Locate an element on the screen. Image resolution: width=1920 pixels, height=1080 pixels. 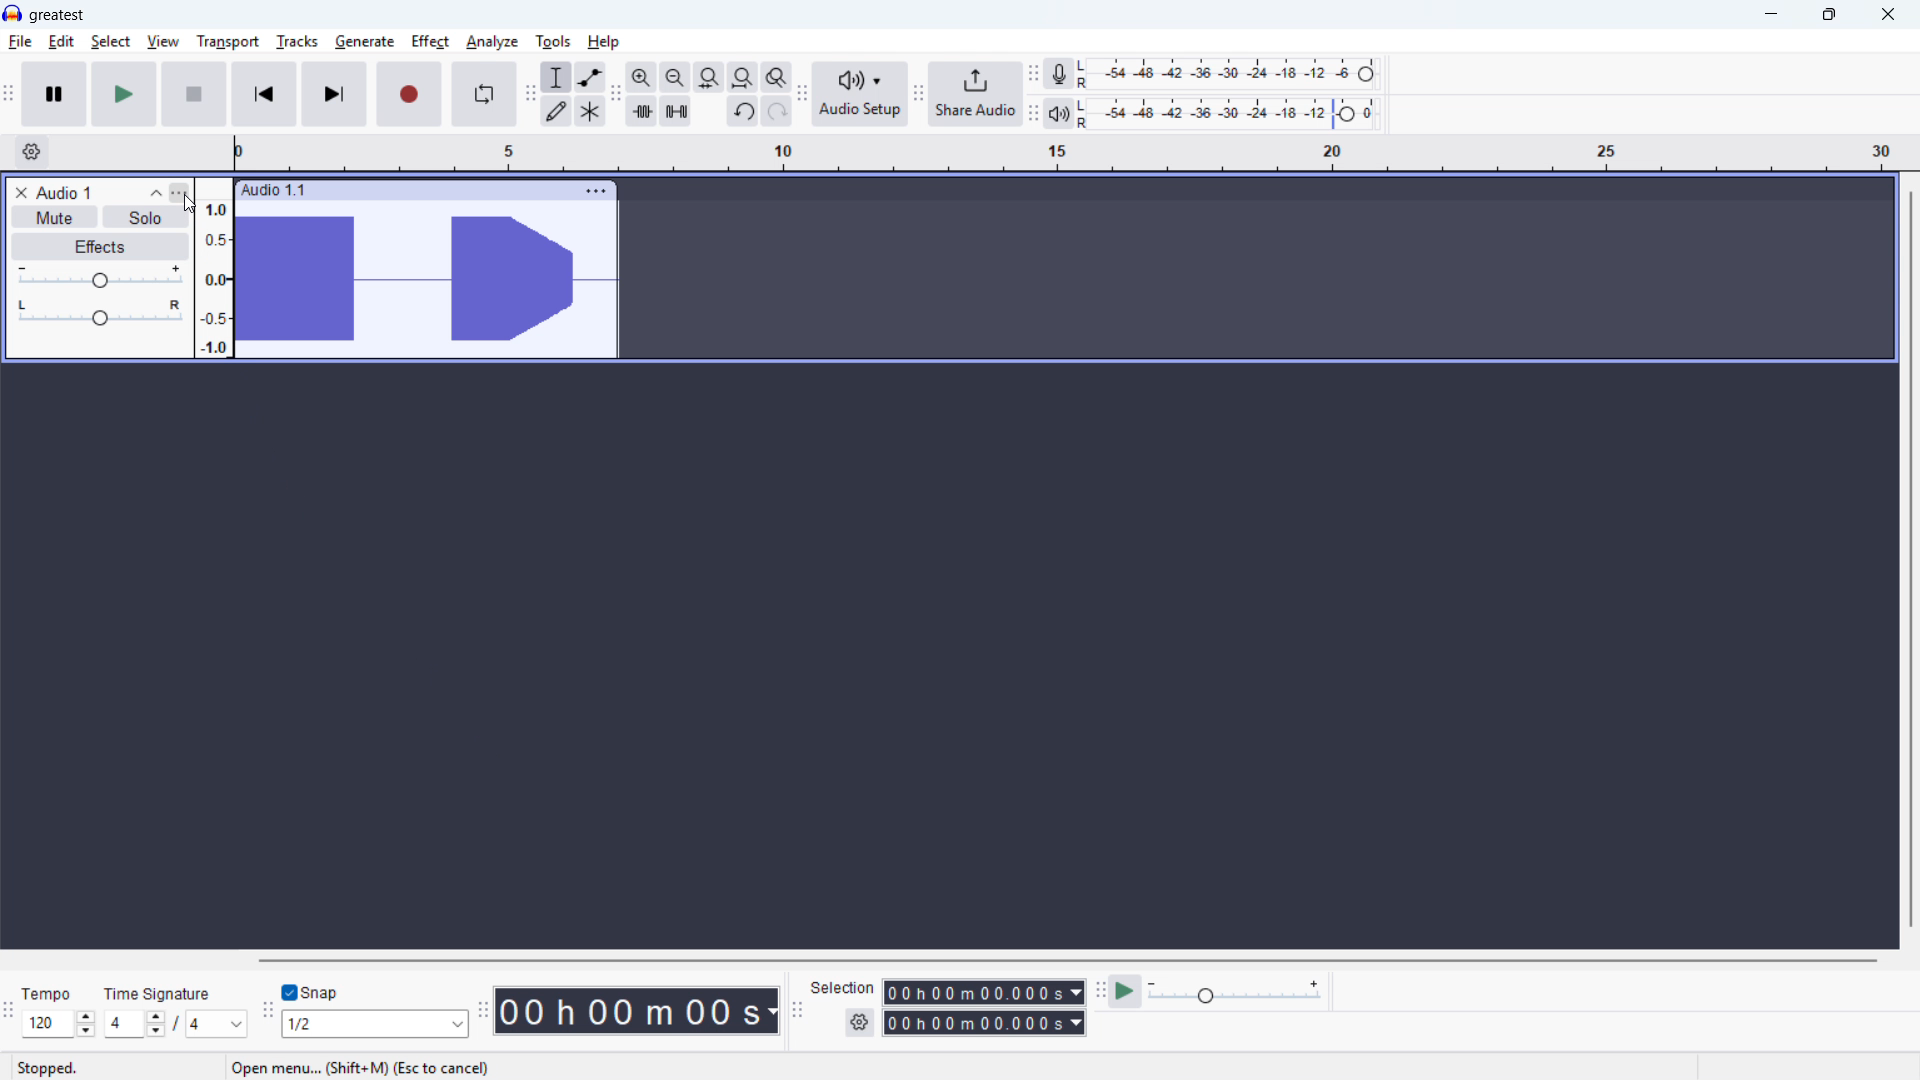
help  is located at coordinates (604, 42).